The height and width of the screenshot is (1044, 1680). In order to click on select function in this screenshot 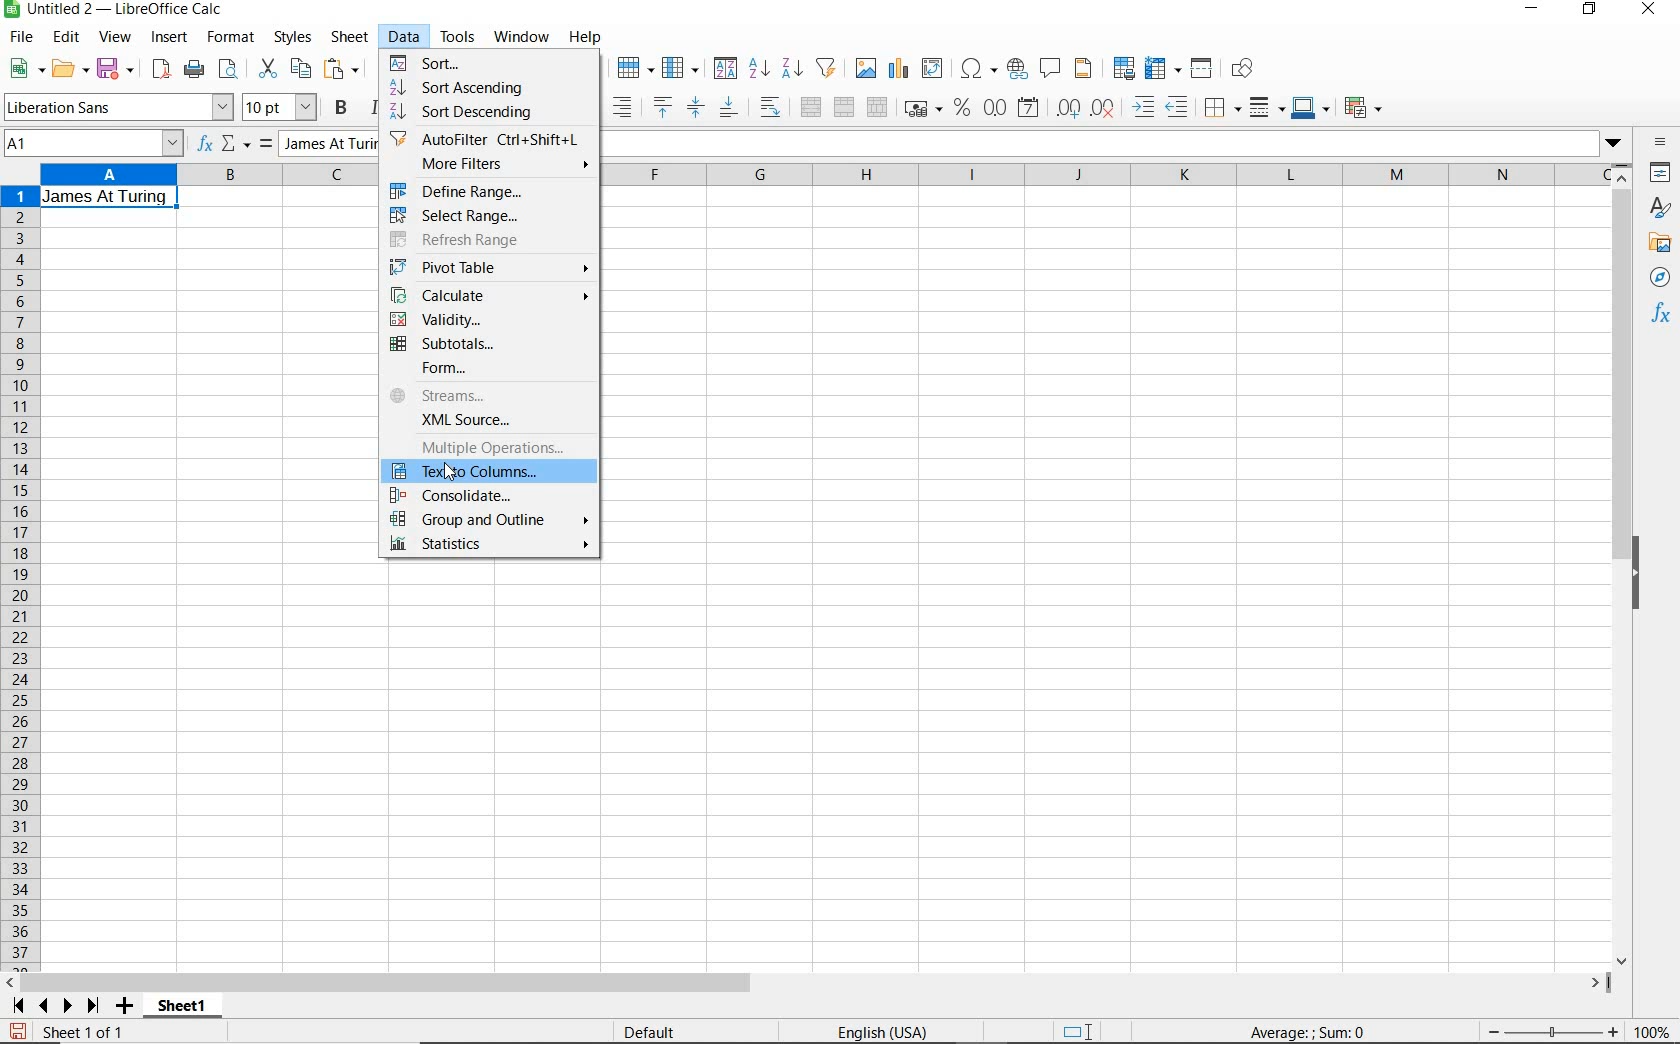, I will do `click(237, 145)`.